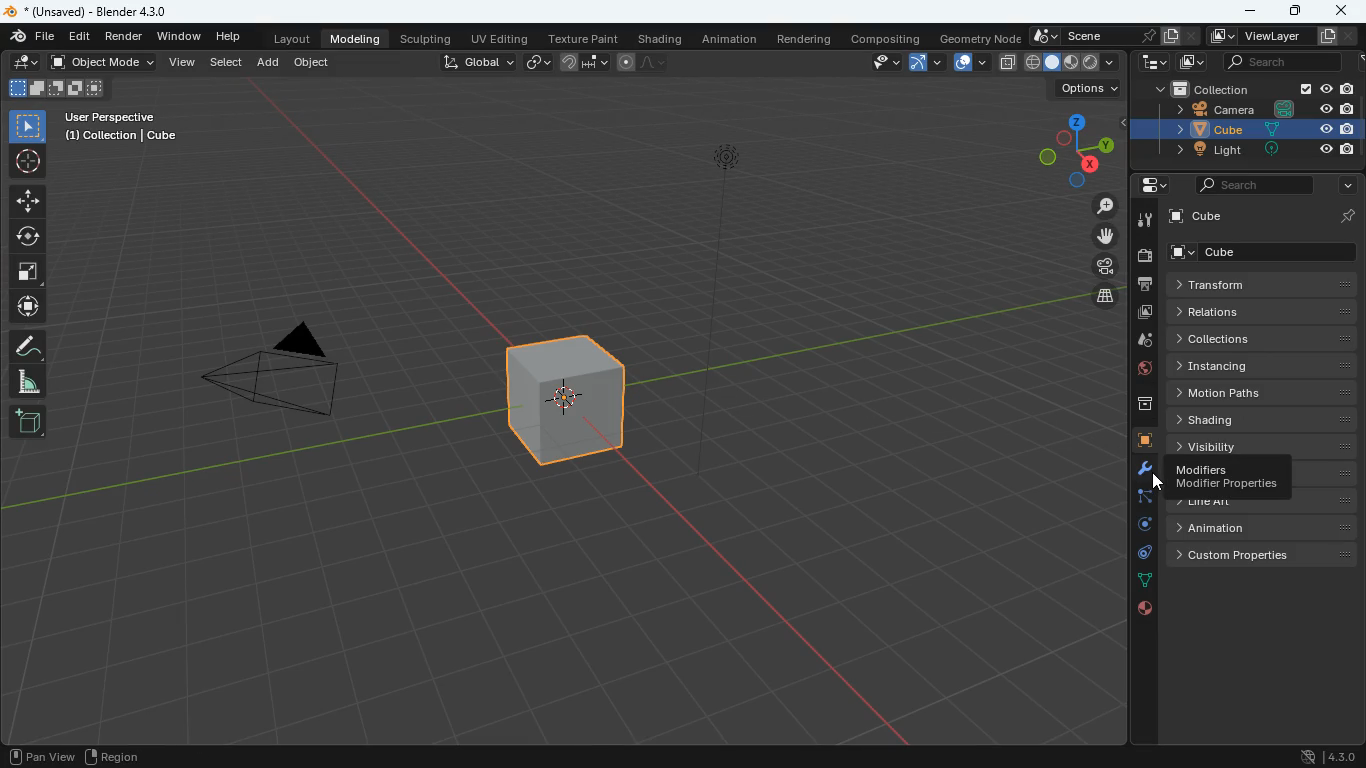 The height and width of the screenshot is (768, 1366). What do you see at coordinates (116, 754) in the screenshot?
I see `region` at bounding box center [116, 754].